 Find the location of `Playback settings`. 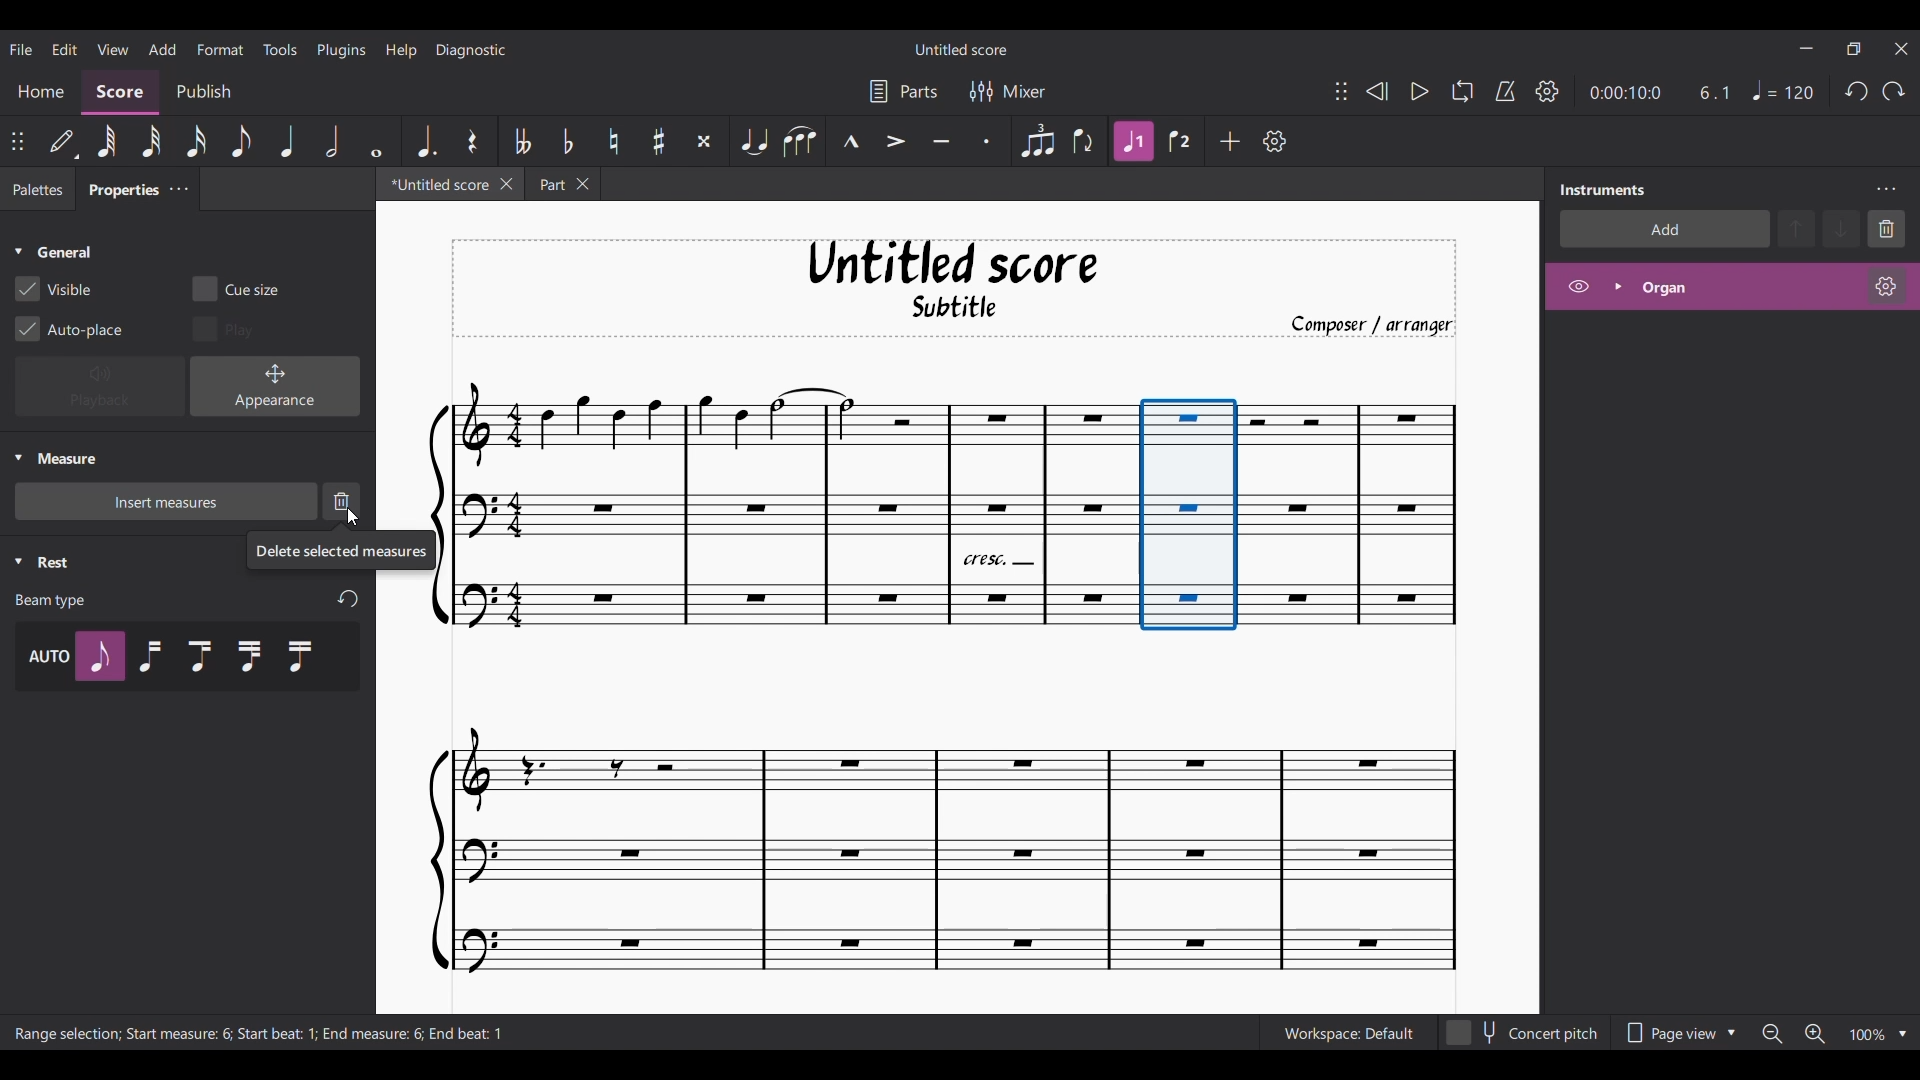

Playback settings is located at coordinates (1547, 90).